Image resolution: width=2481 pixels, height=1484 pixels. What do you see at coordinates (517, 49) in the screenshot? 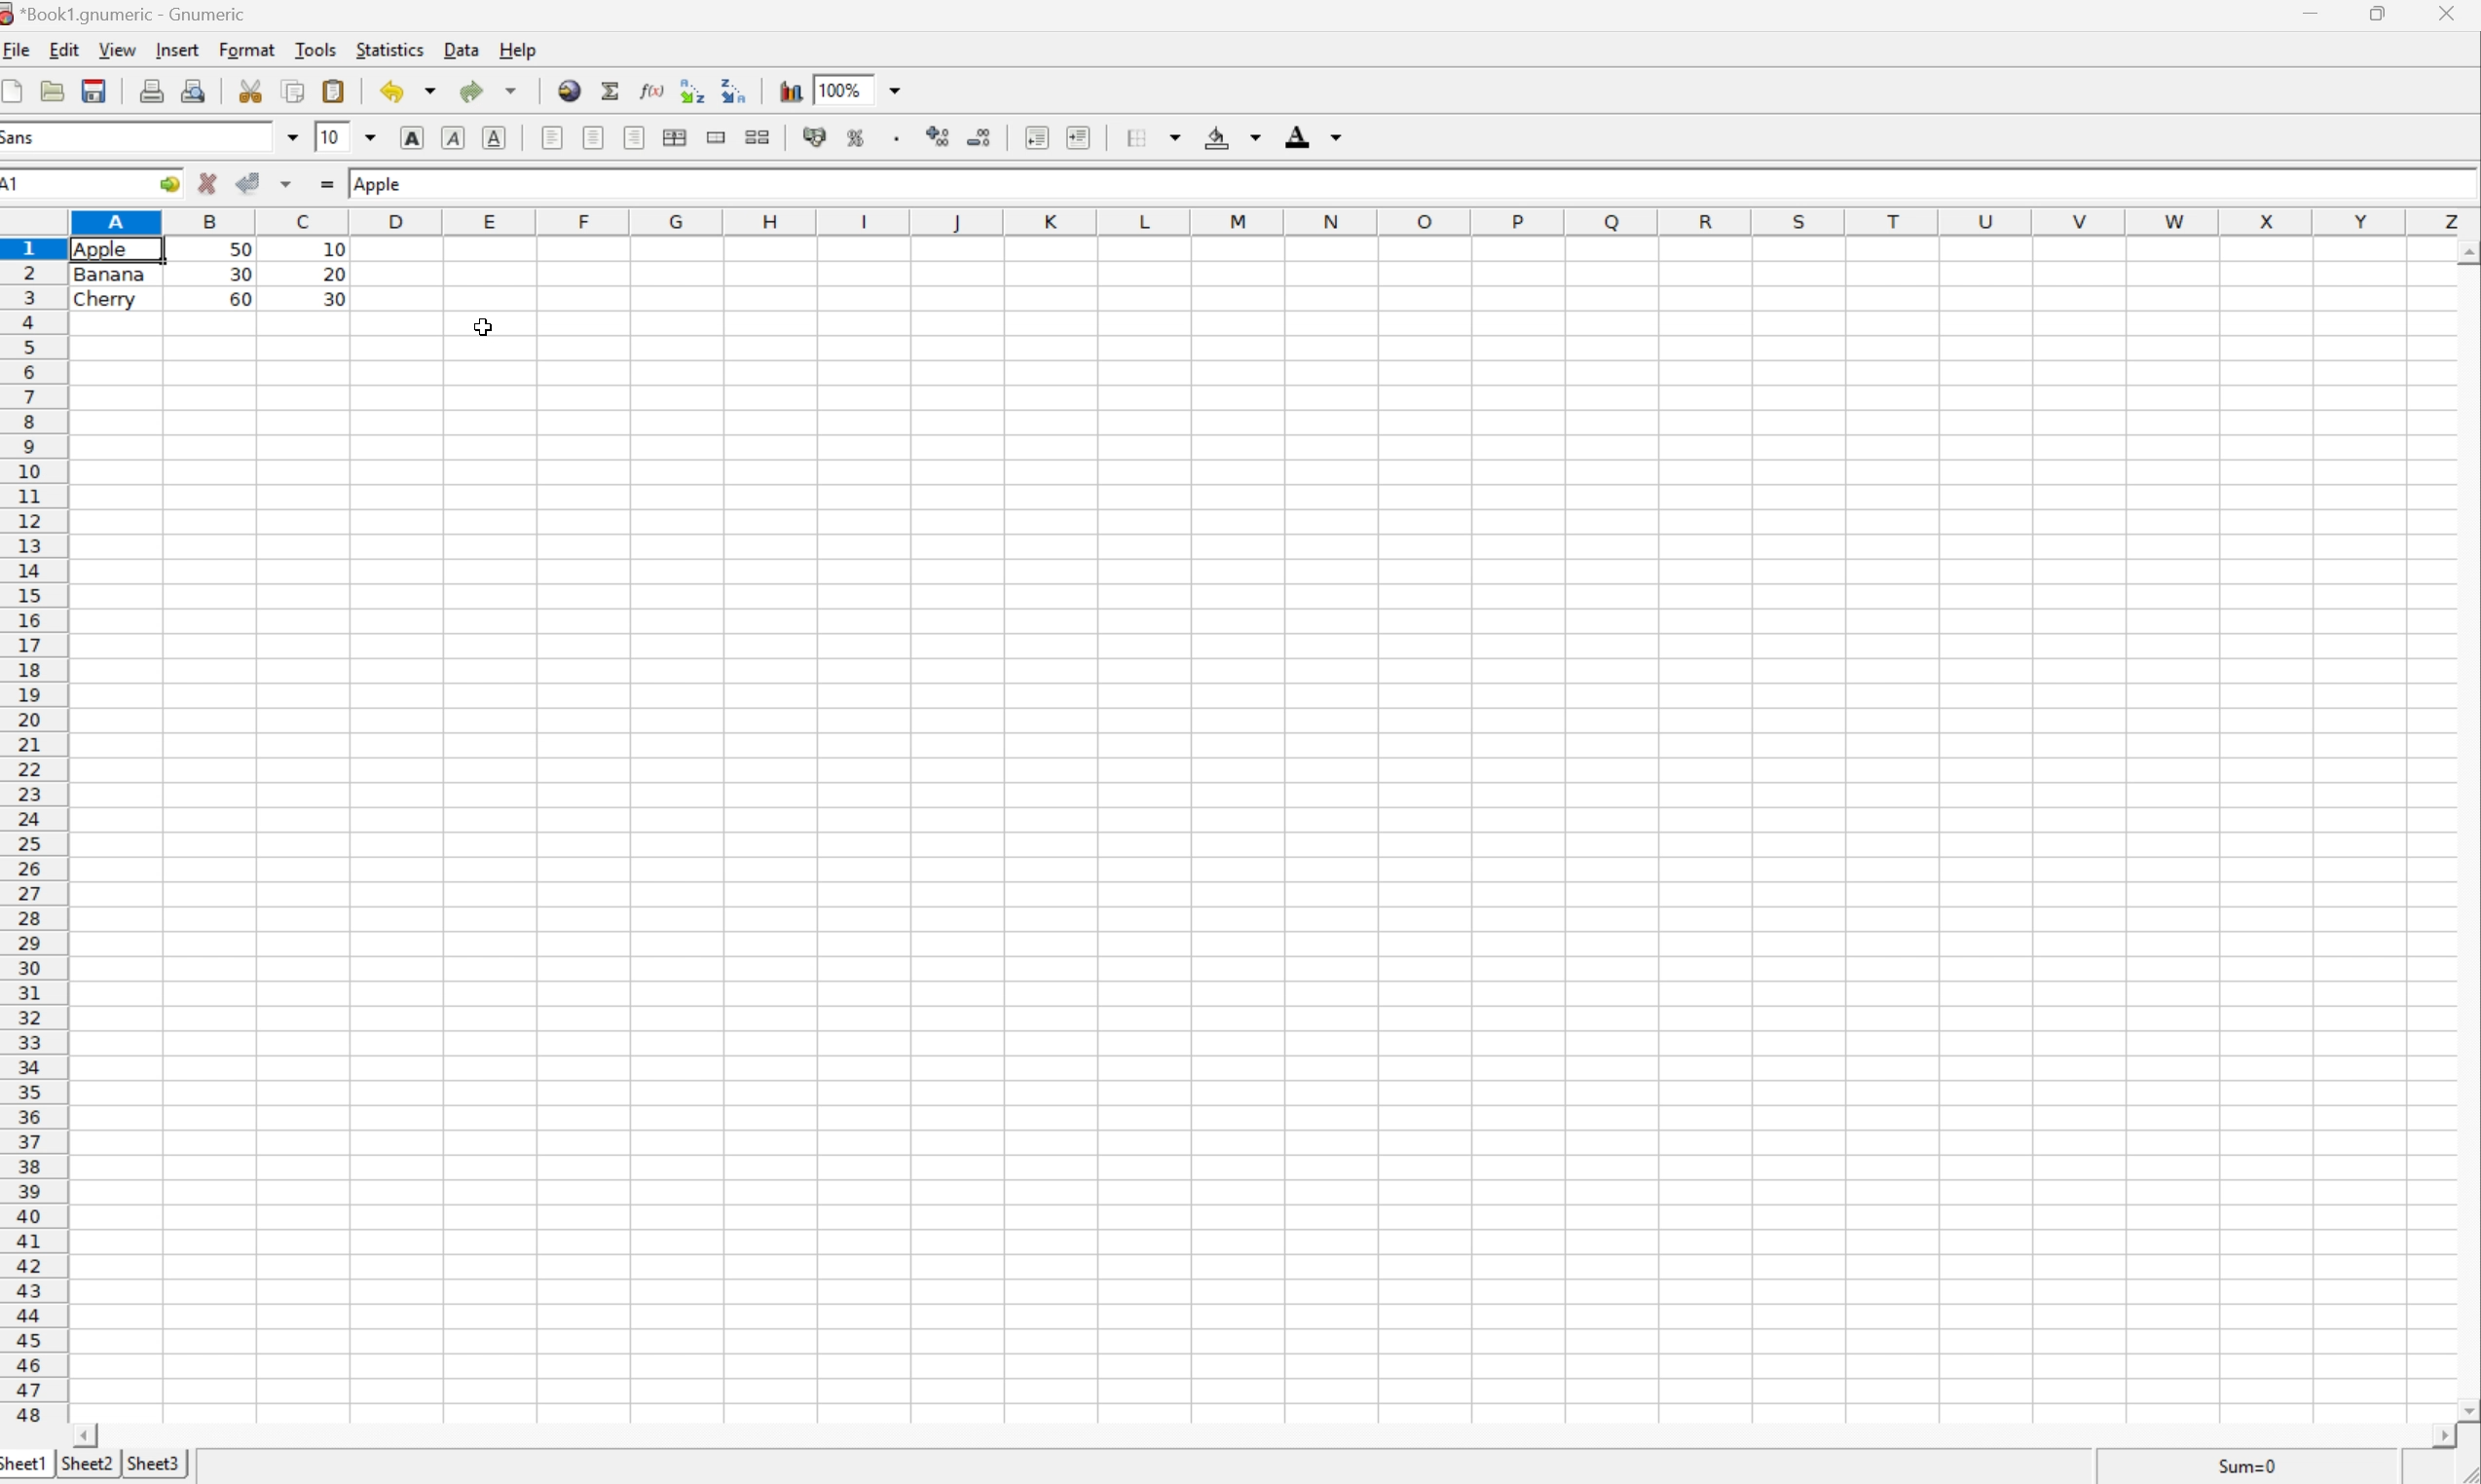
I see `help` at bounding box center [517, 49].